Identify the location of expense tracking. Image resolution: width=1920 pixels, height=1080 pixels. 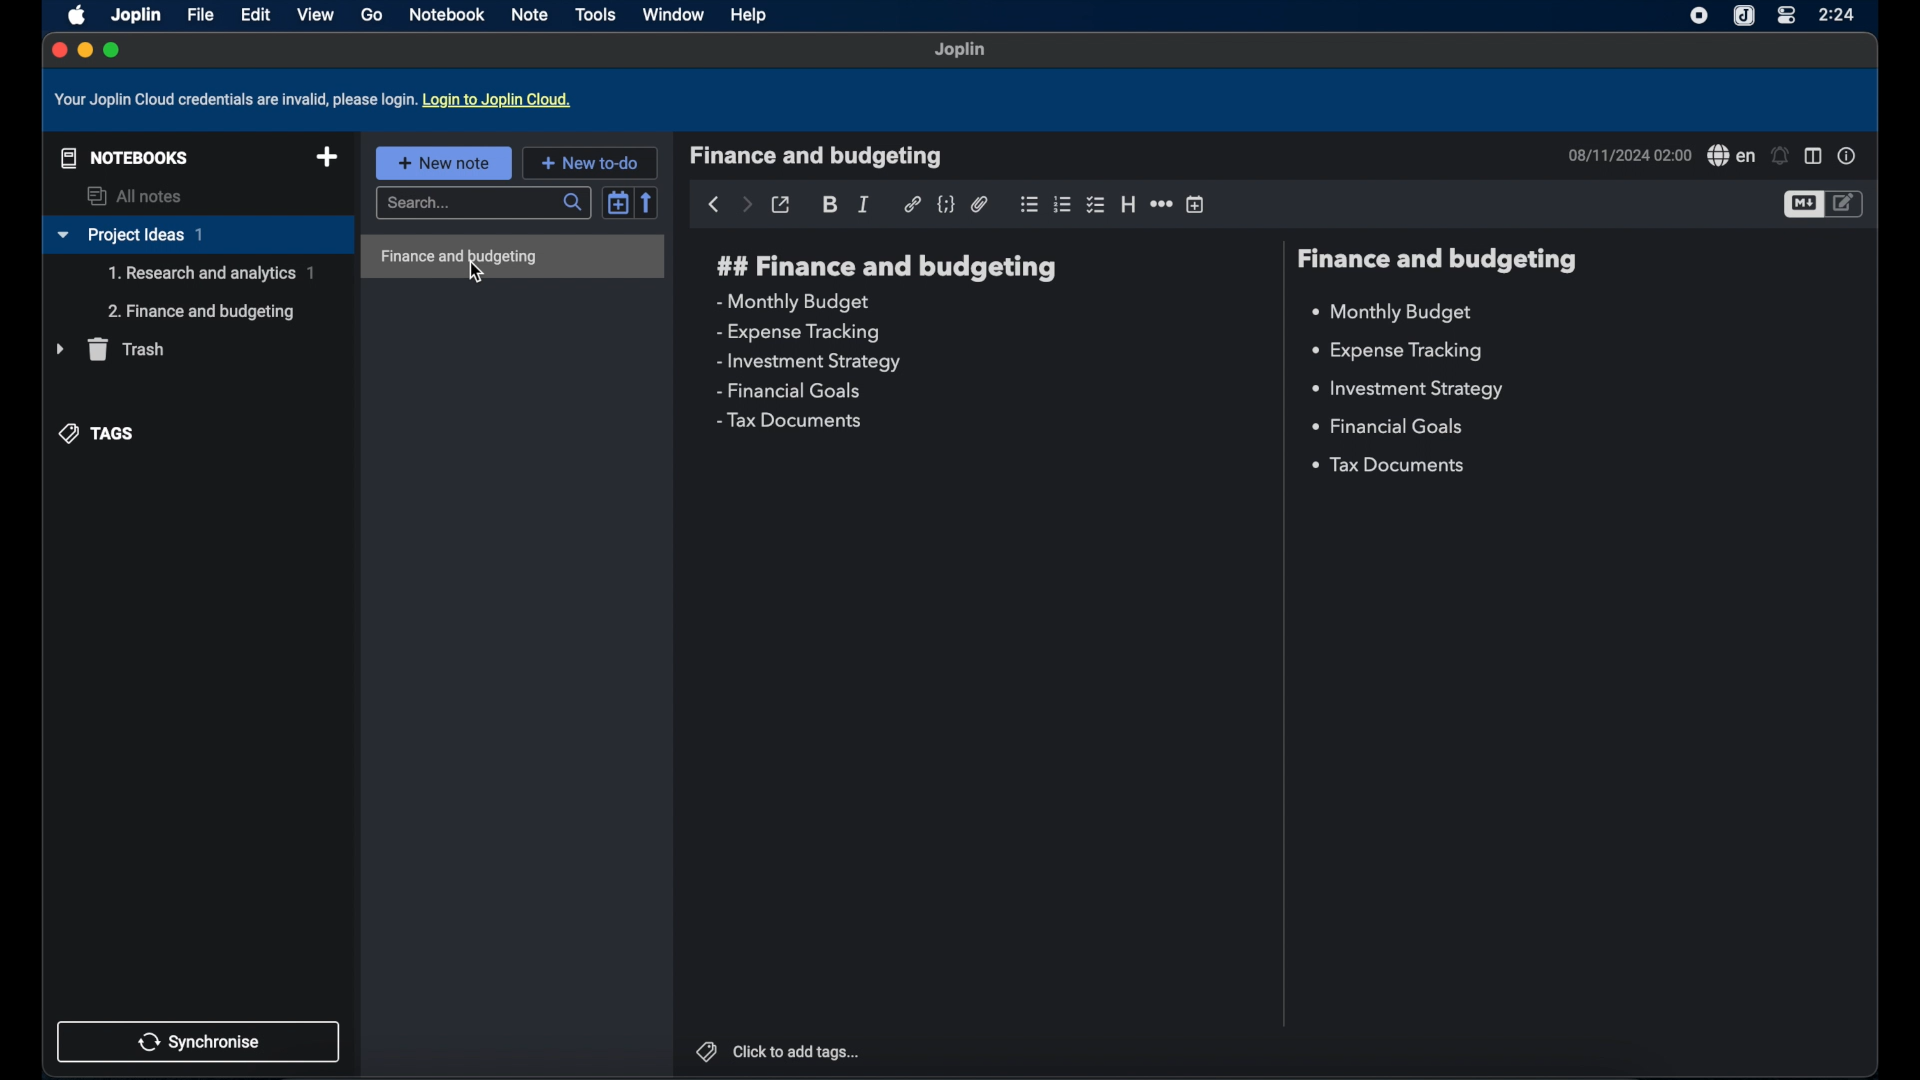
(1397, 352).